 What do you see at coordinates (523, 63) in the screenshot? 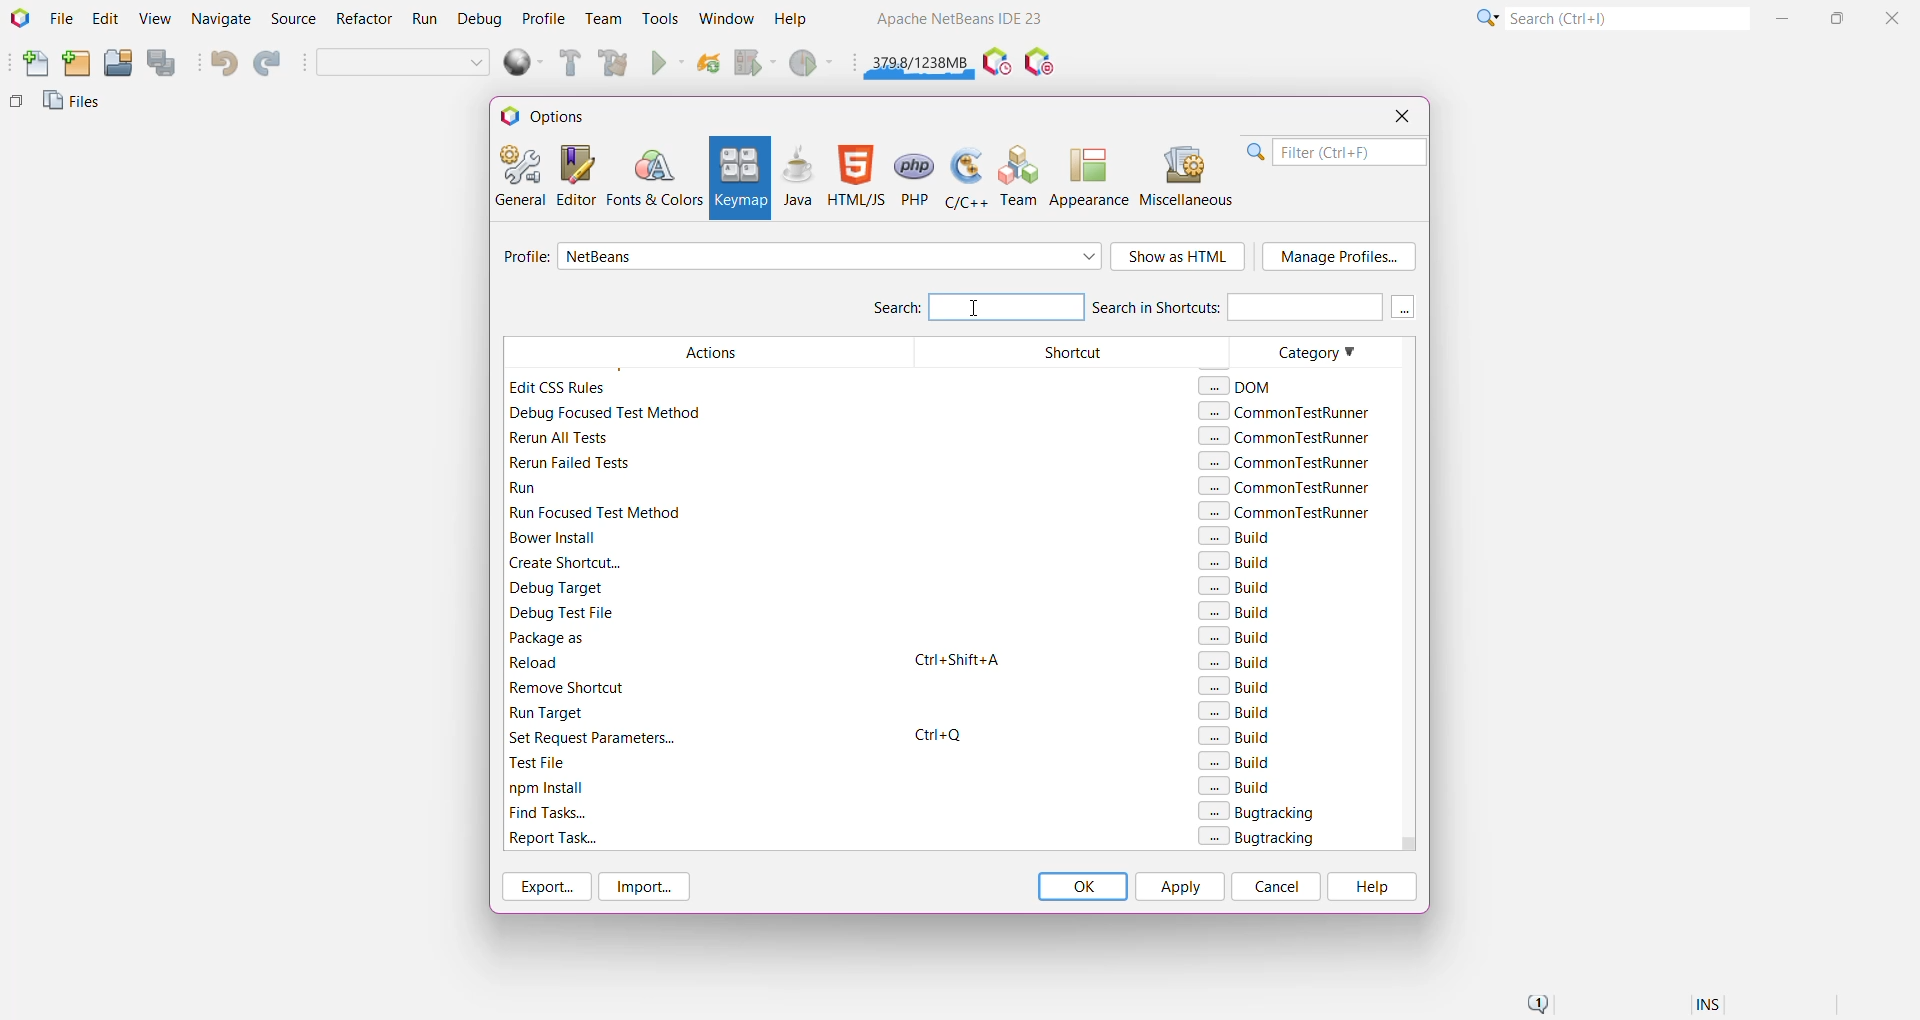
I see `` at bounding box center [523, 63].